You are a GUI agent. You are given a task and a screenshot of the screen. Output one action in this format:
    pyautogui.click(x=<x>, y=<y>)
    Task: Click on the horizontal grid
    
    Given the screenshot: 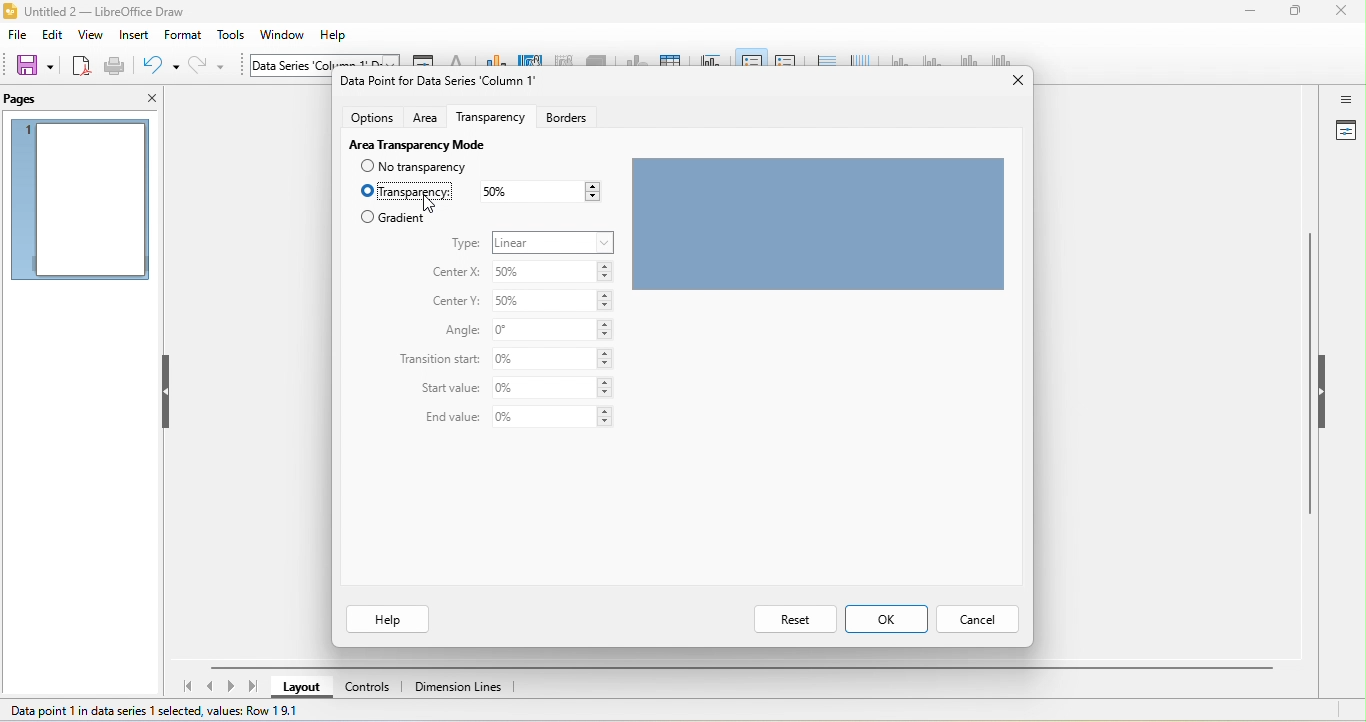 What is the action you would take?
    pyautogui.click(x=824, y=58)
    